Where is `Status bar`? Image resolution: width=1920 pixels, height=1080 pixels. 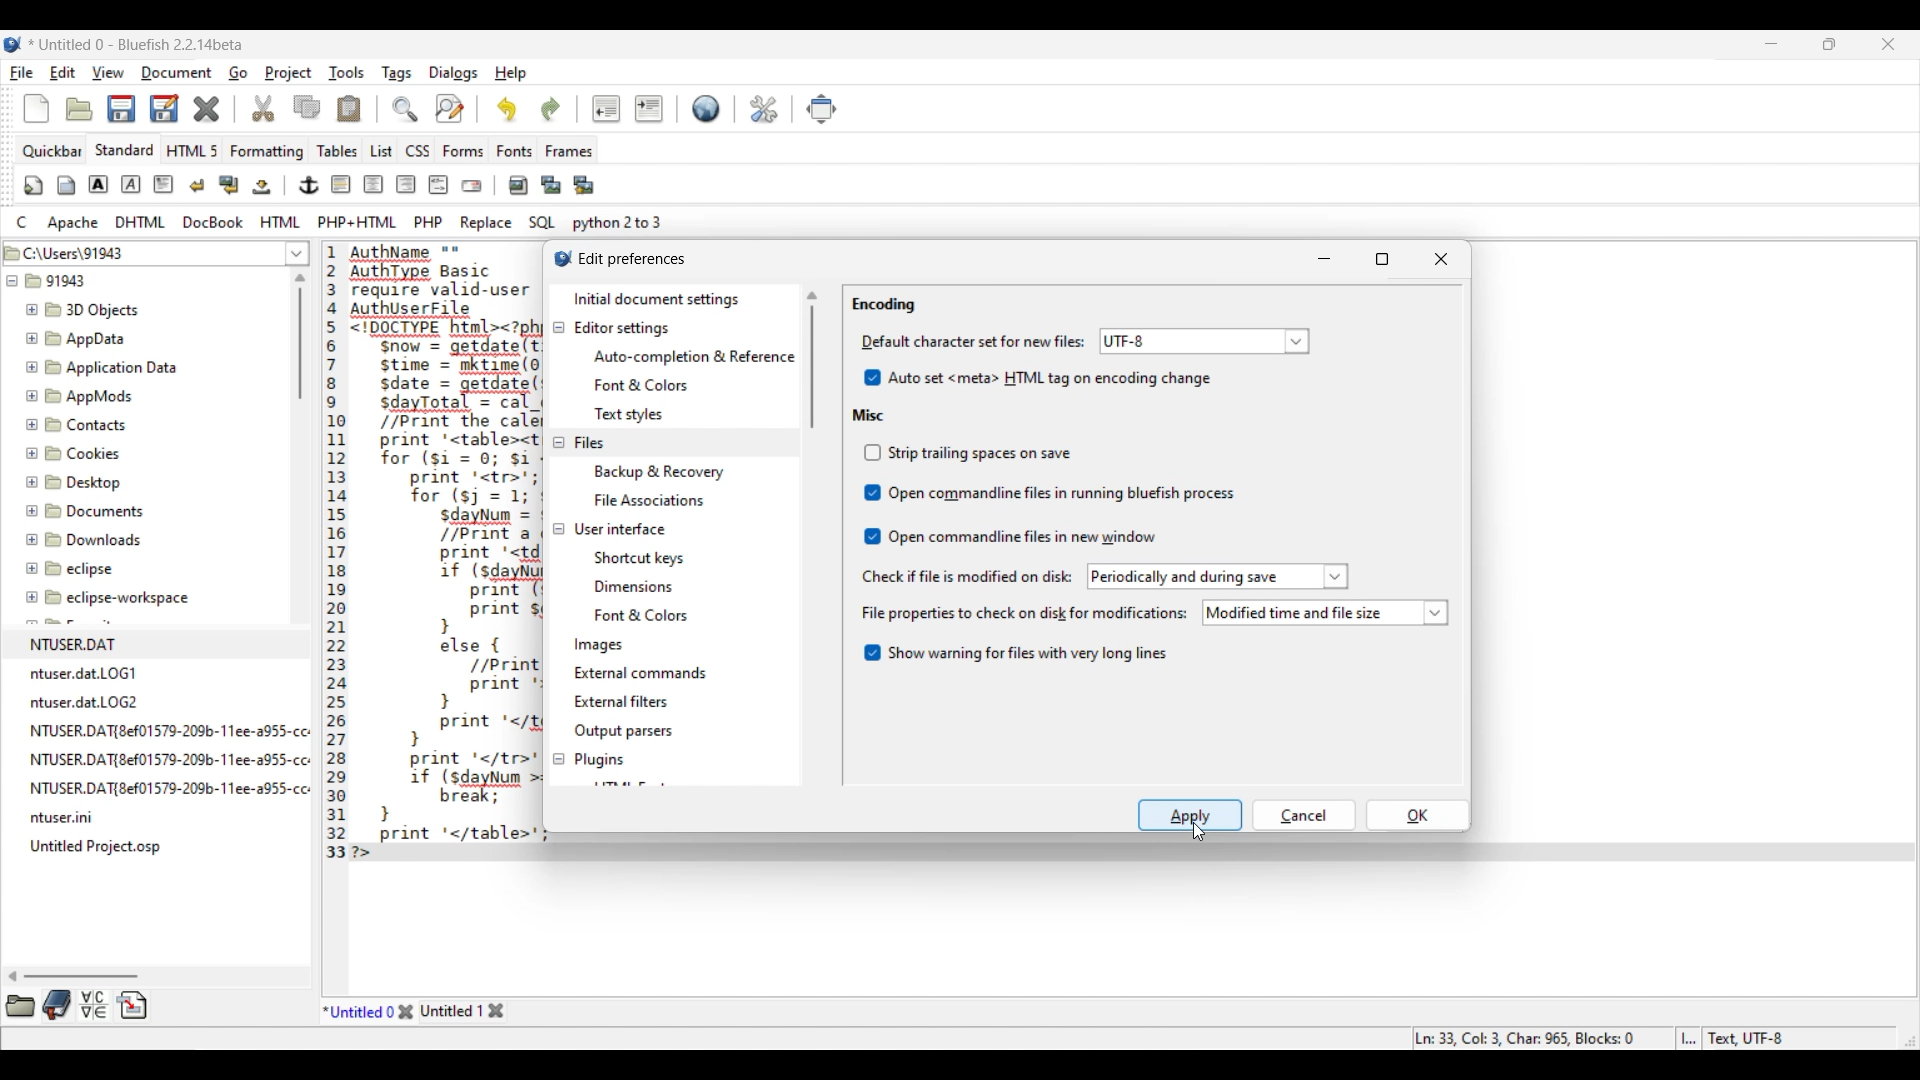 Status bar is located at coordinates (1601, 1038).